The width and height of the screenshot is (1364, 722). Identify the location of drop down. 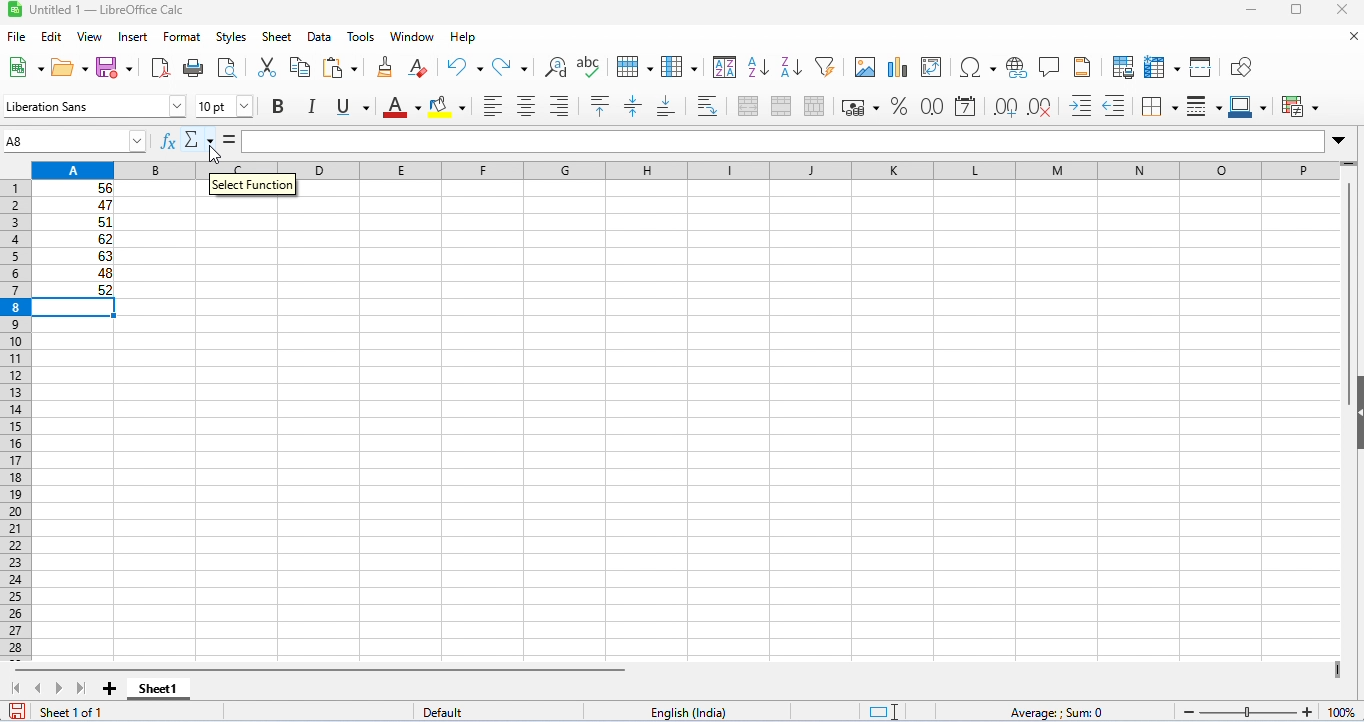
(142, 140).